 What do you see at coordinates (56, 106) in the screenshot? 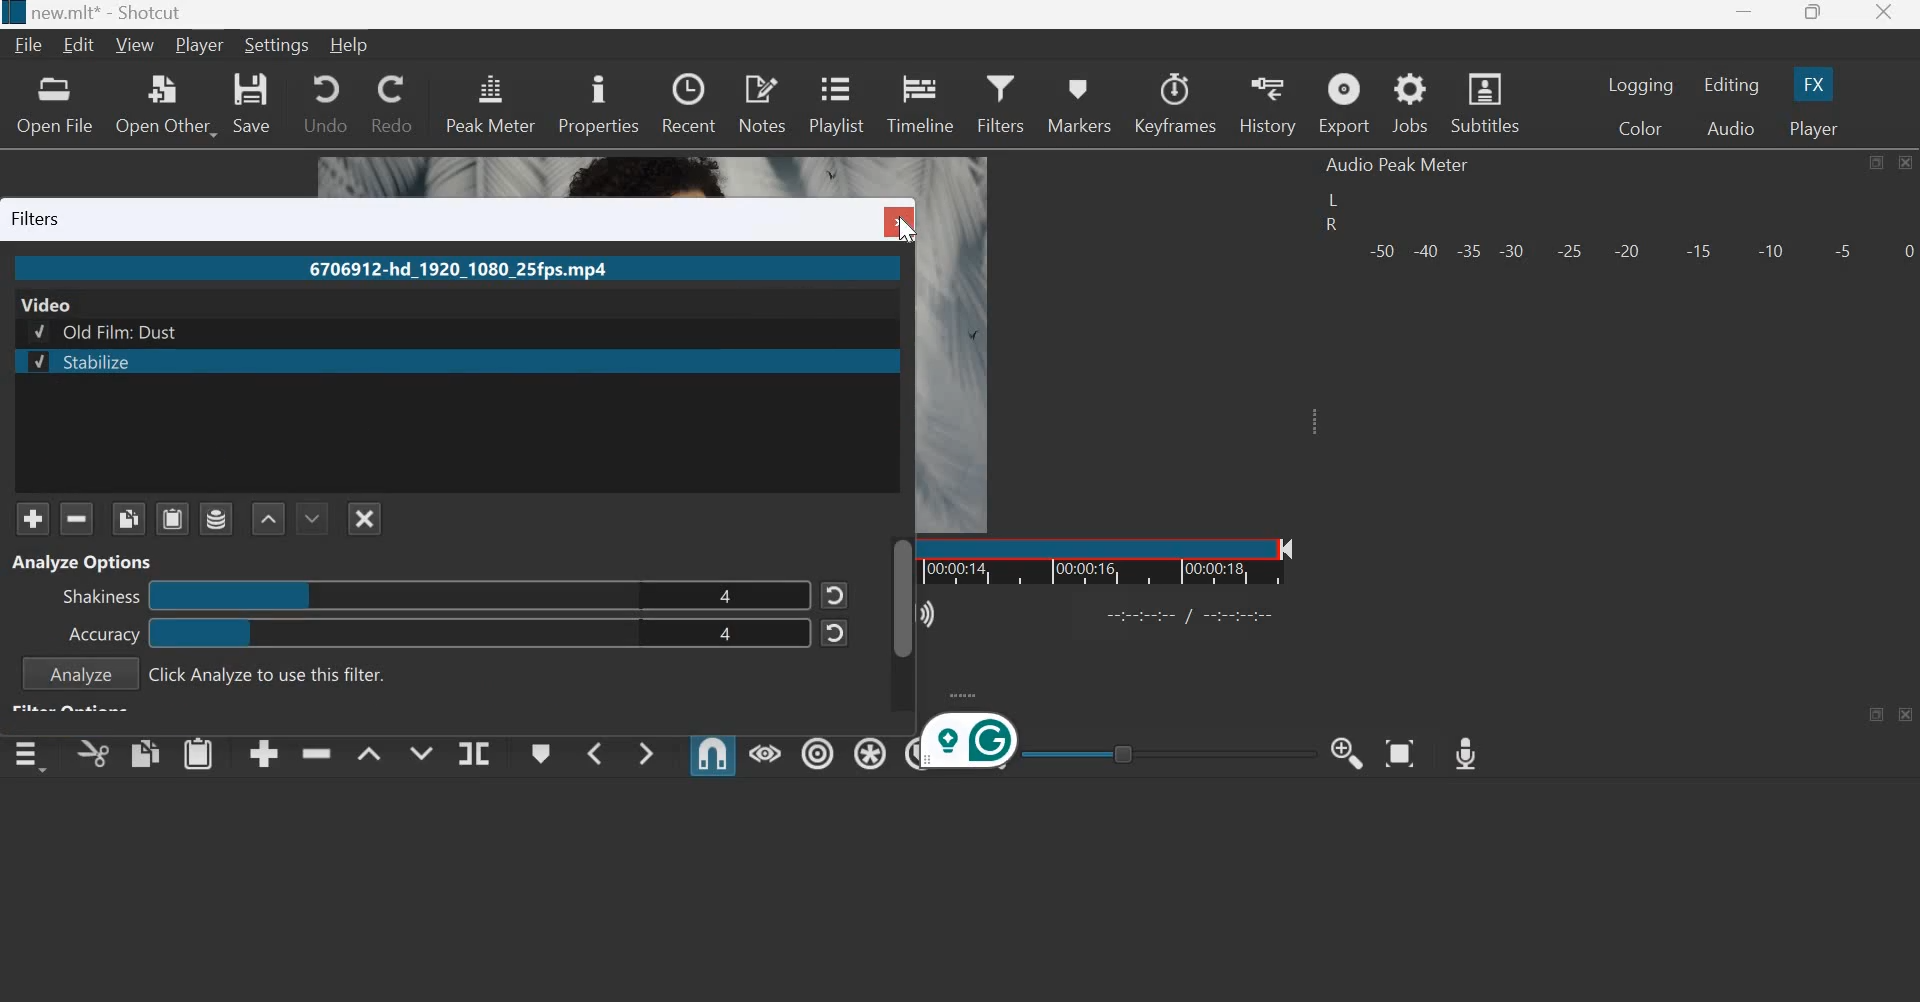
I see `` at bounding box center [56, 106].